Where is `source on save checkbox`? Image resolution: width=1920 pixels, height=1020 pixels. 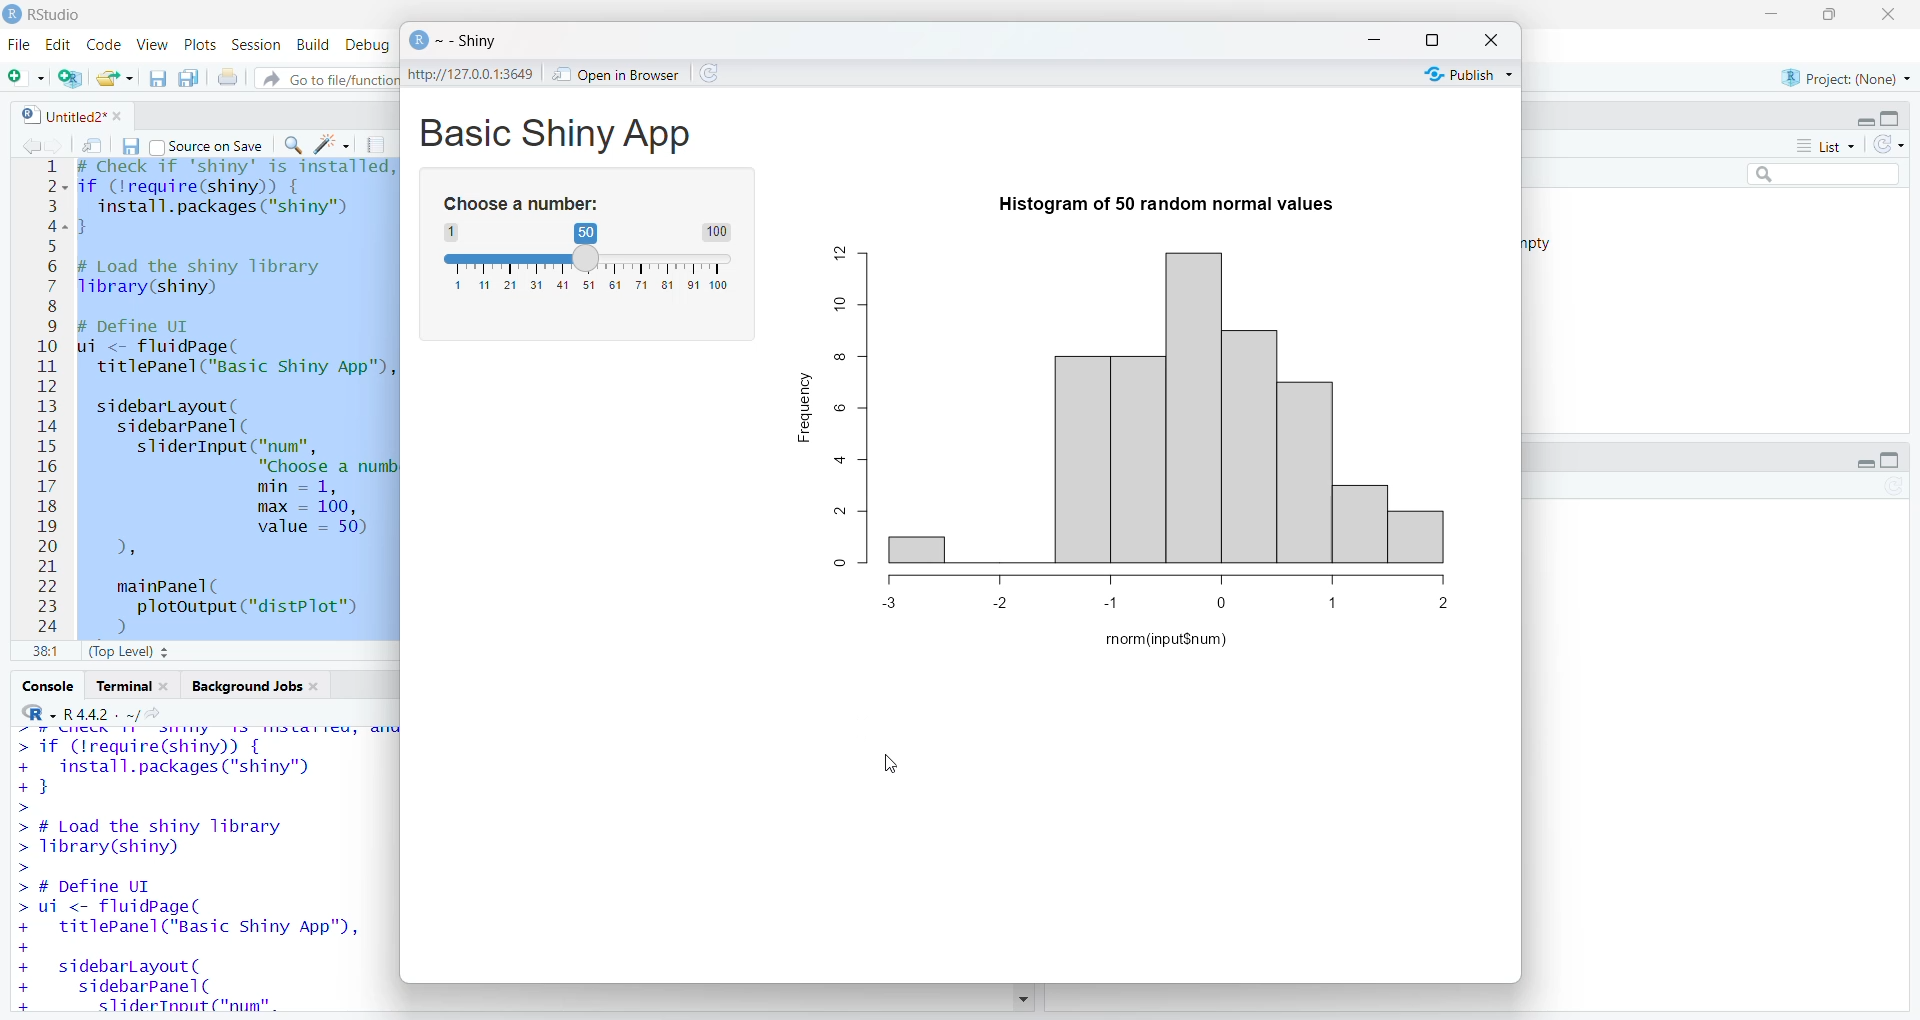
source on save checkbox is located at coordinates (208, 145).